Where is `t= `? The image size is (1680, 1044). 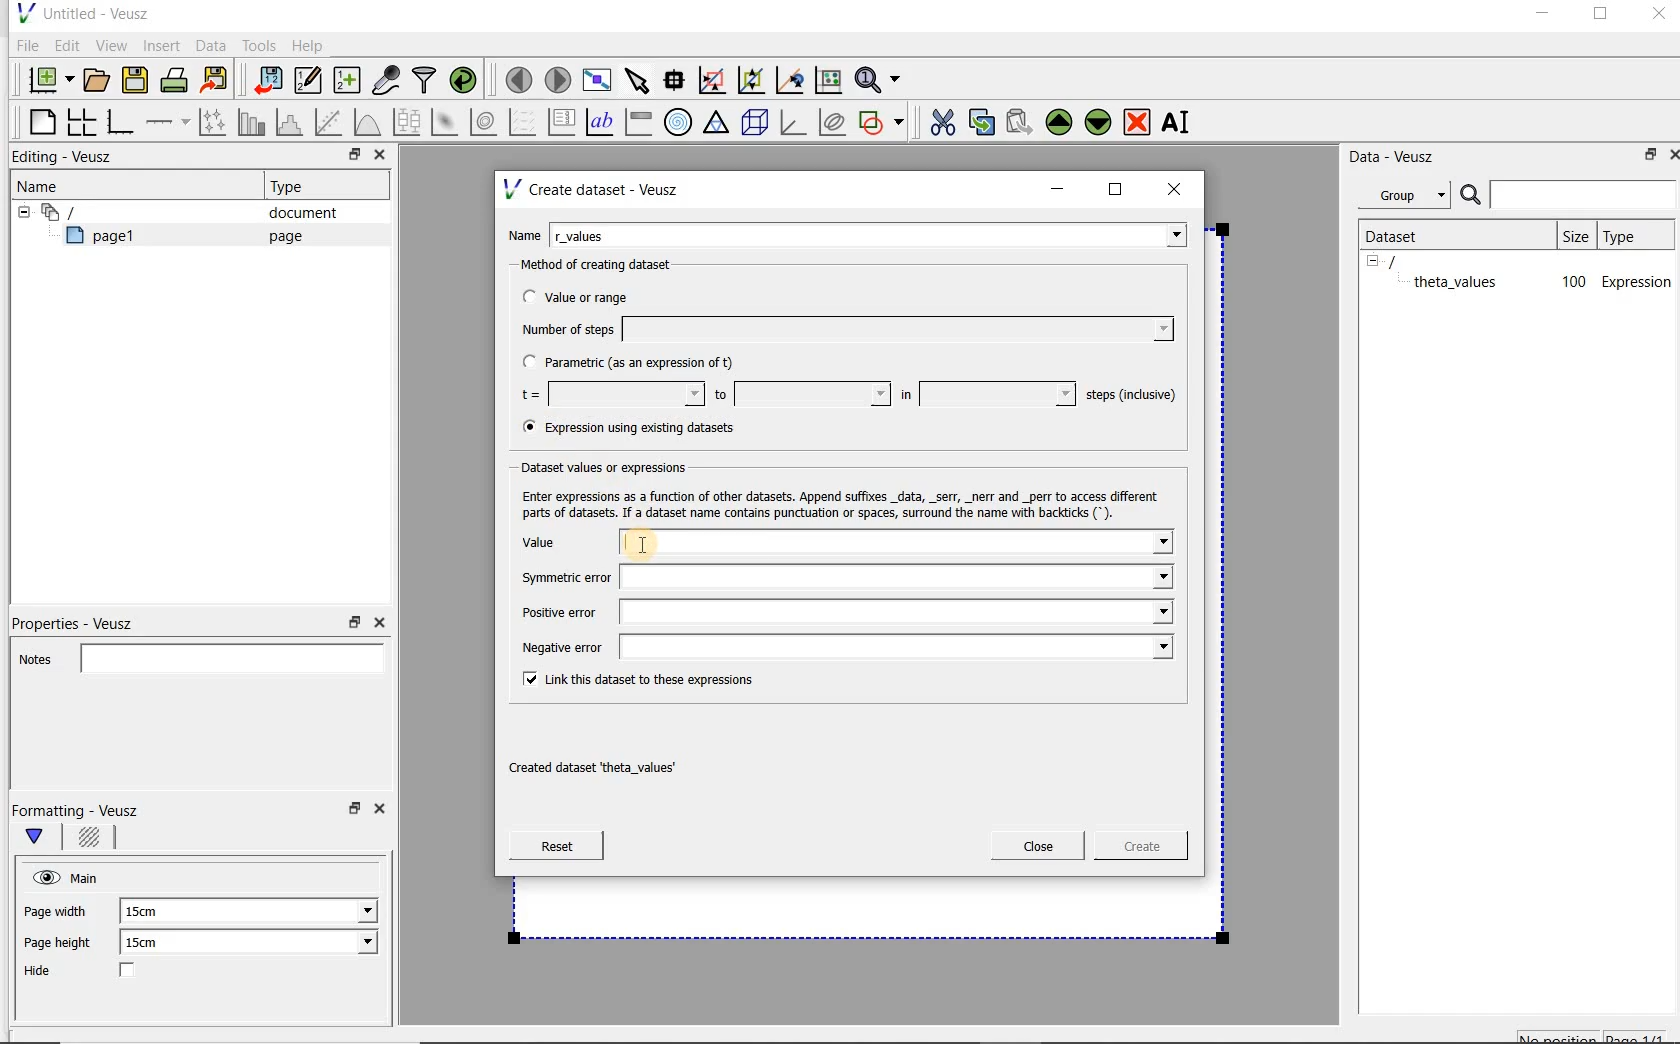
t=  is located at coordinates (608, 395).